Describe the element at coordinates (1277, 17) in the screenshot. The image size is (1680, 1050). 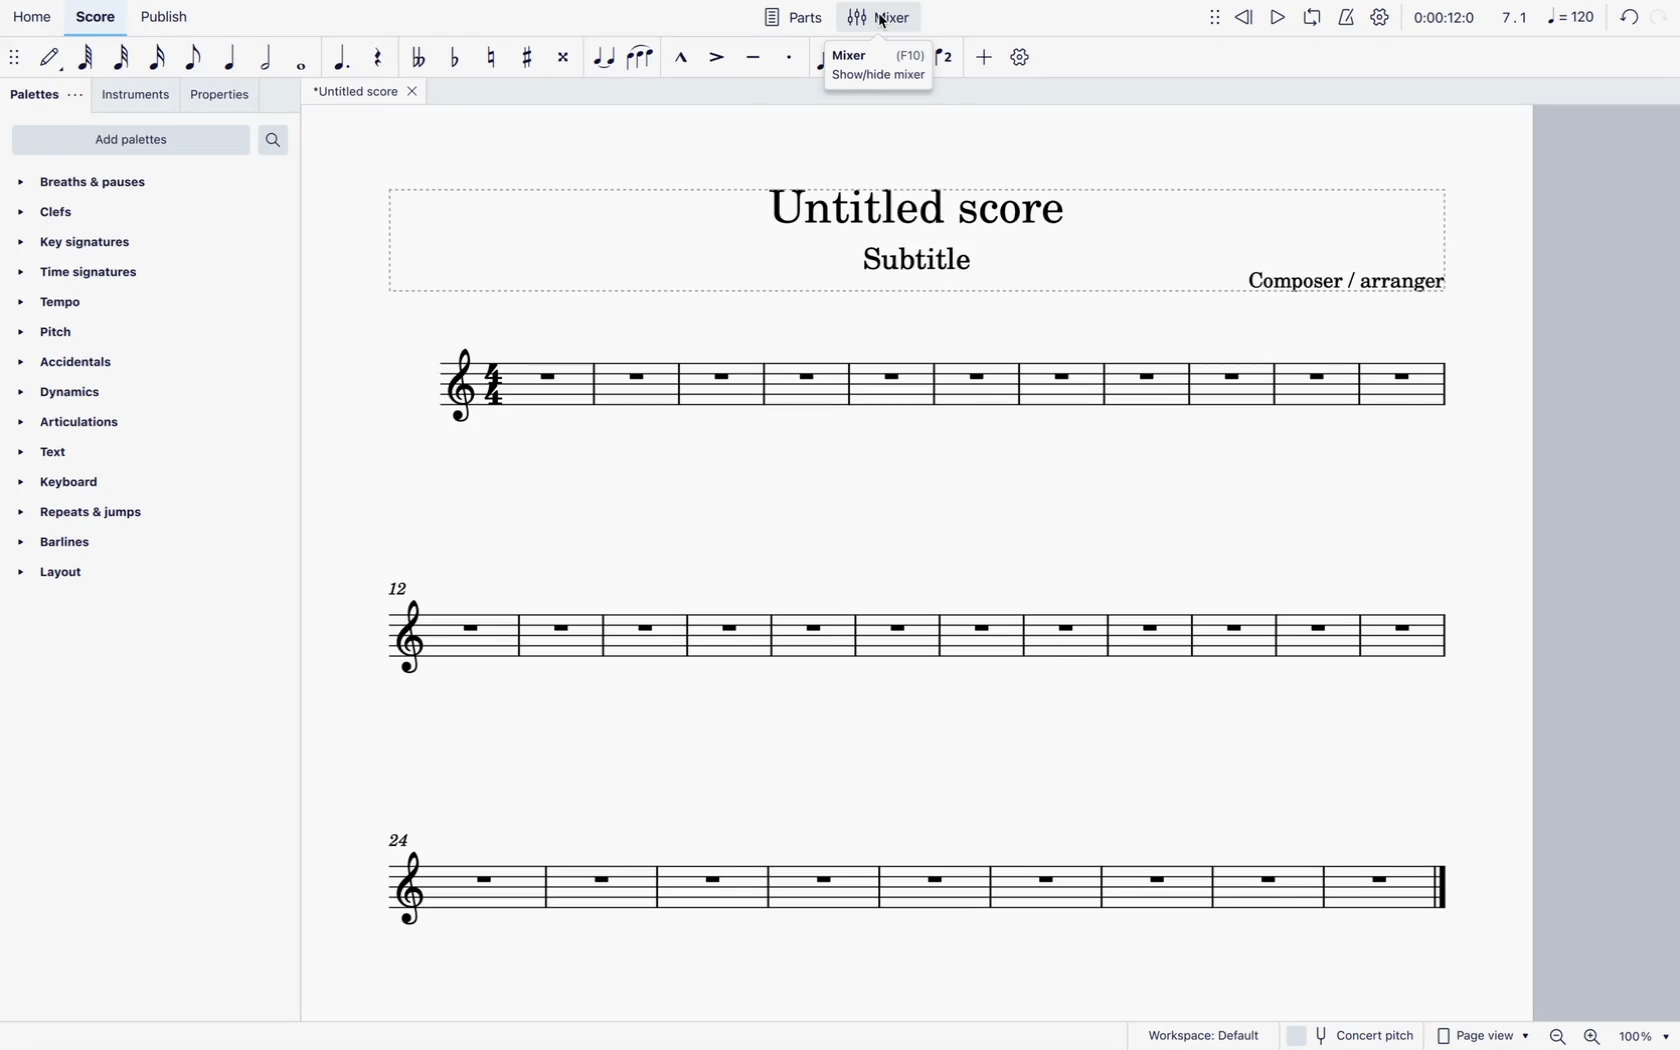
I see `play` at that location.